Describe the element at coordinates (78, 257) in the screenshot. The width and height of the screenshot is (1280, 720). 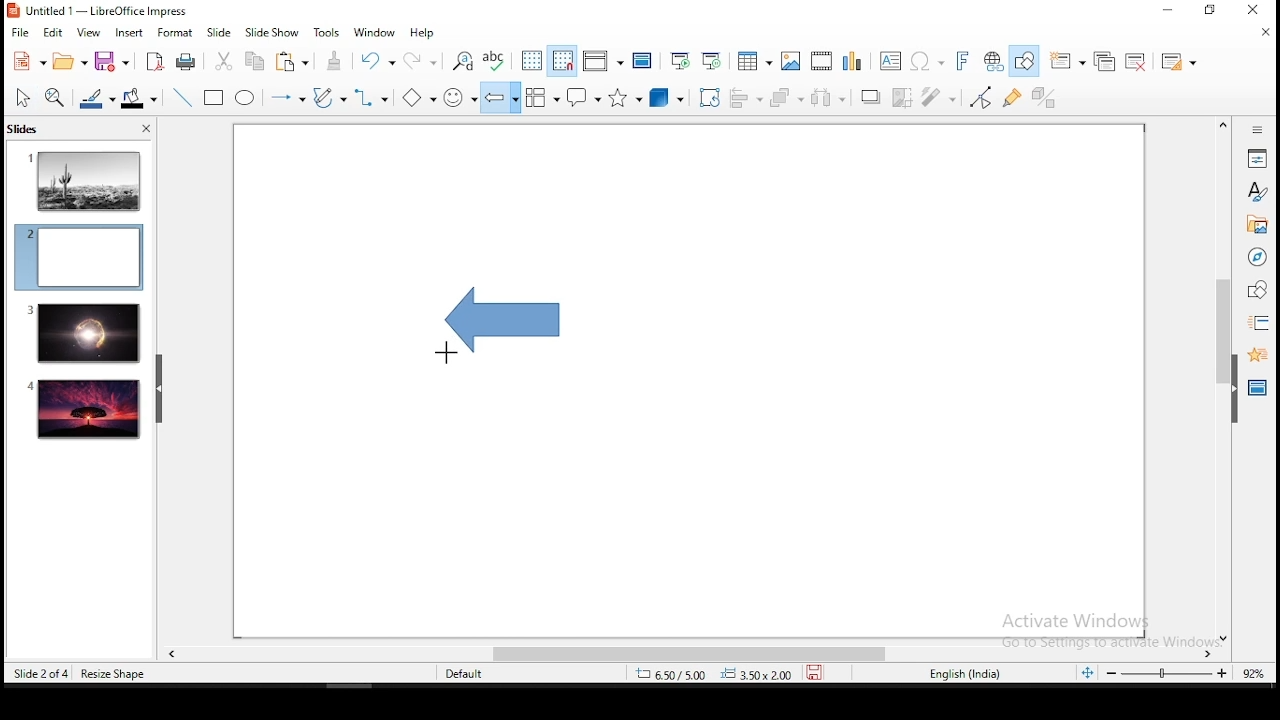
I see `slide 2` at that location.